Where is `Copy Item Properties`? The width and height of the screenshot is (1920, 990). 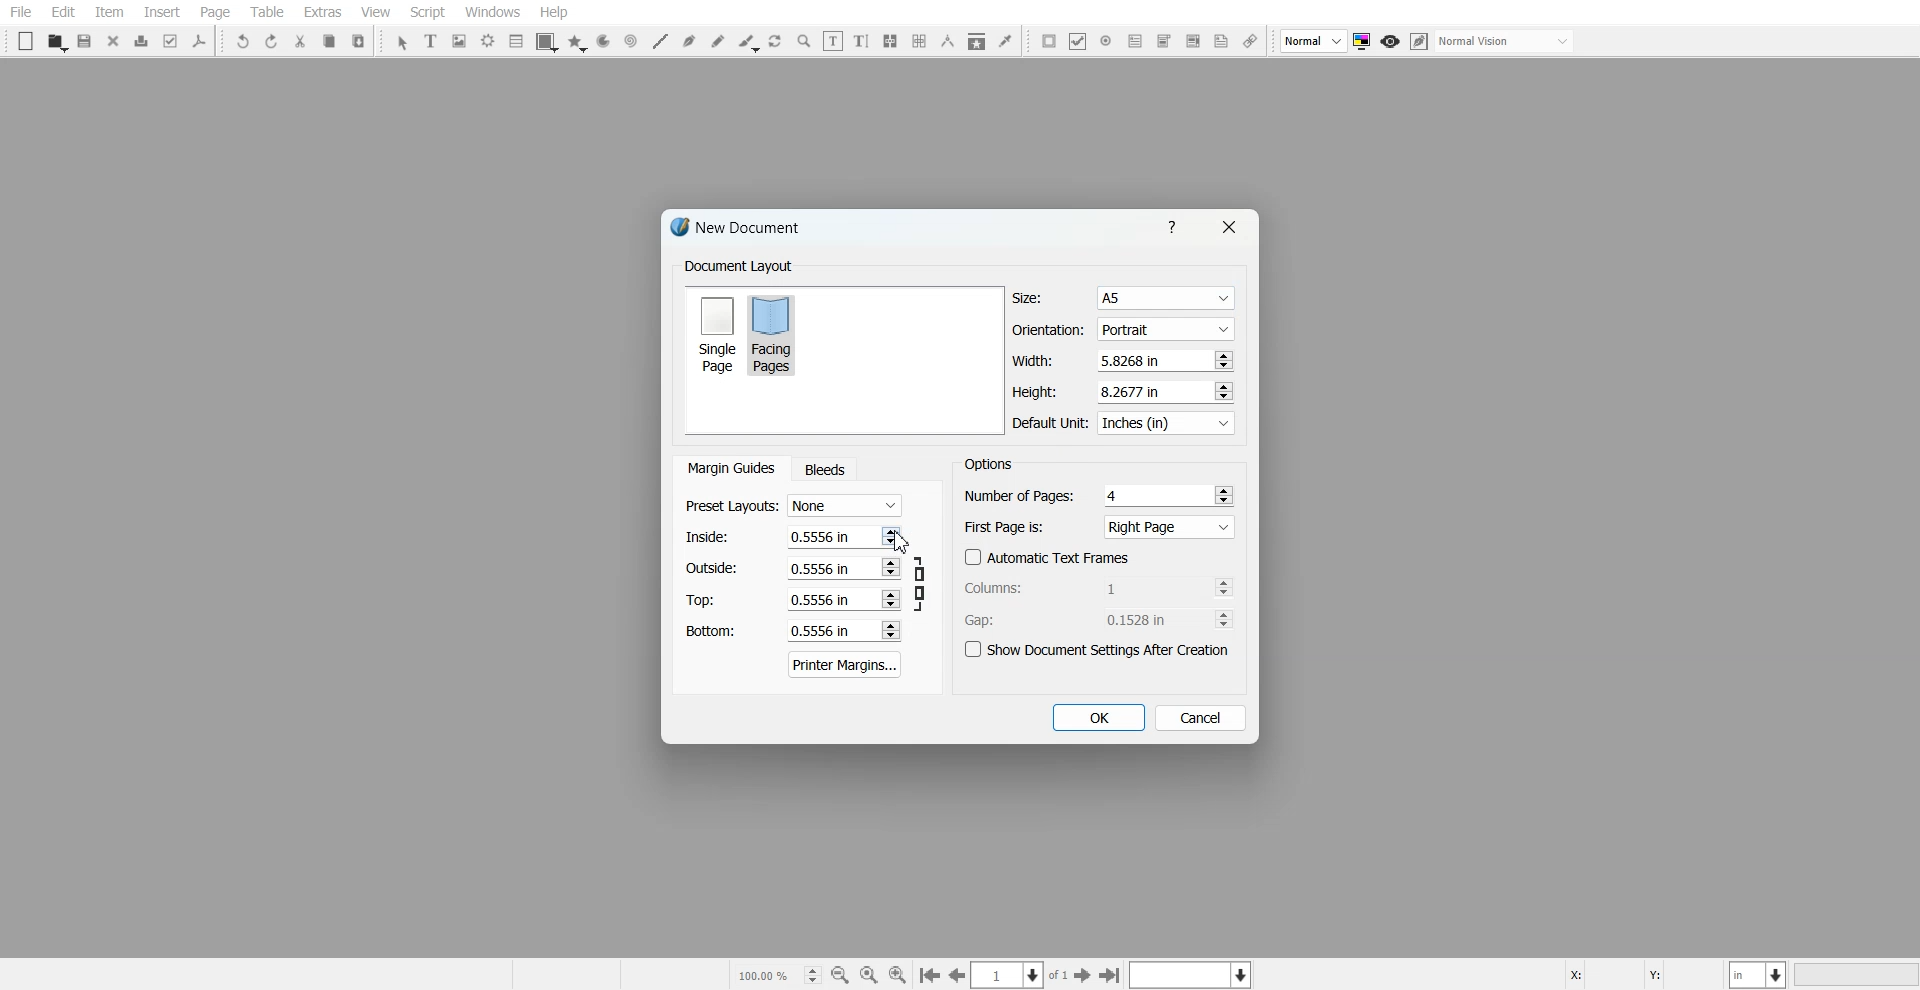
Copy Item Properties is located at coordinates (977, 41).